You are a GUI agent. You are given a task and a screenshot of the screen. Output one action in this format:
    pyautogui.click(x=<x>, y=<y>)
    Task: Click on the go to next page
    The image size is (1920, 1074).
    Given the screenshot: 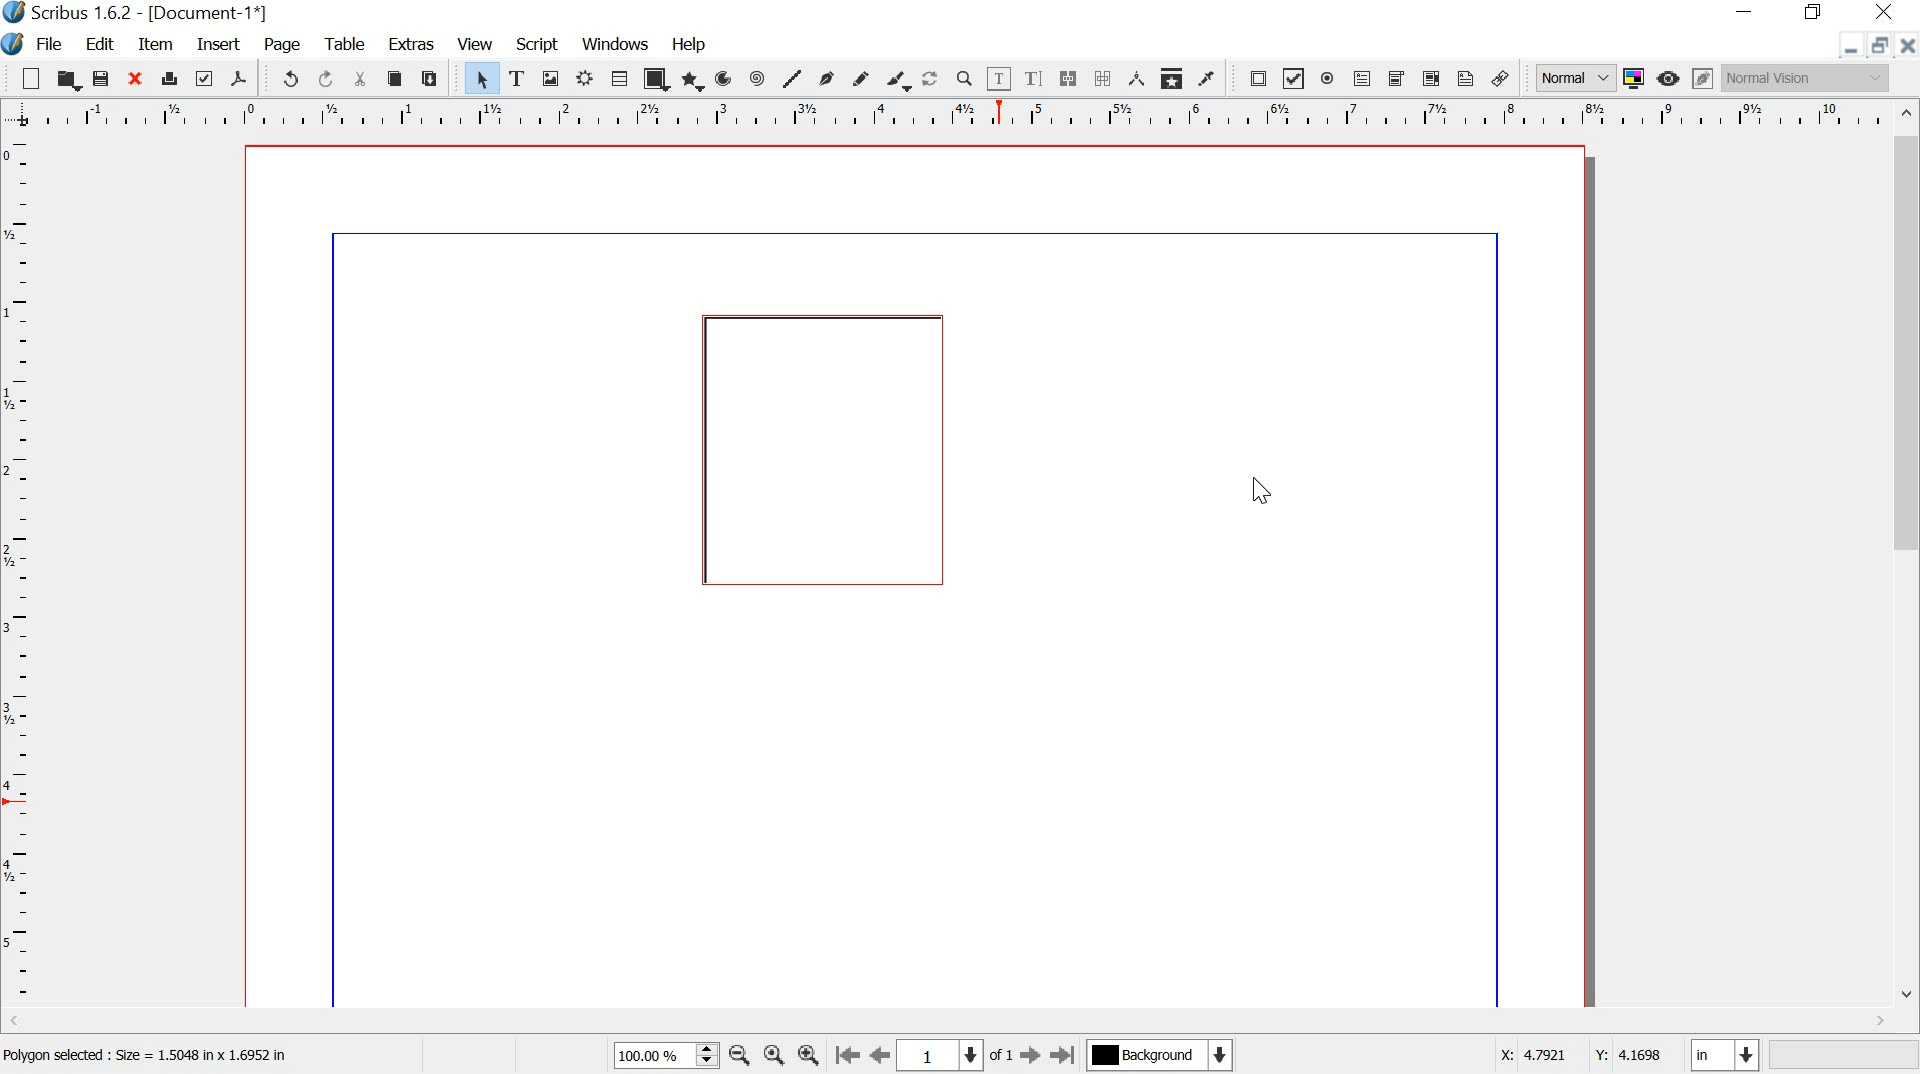 What is the action you would take?
    pyautogui.click(x=1032, y=1055)
    